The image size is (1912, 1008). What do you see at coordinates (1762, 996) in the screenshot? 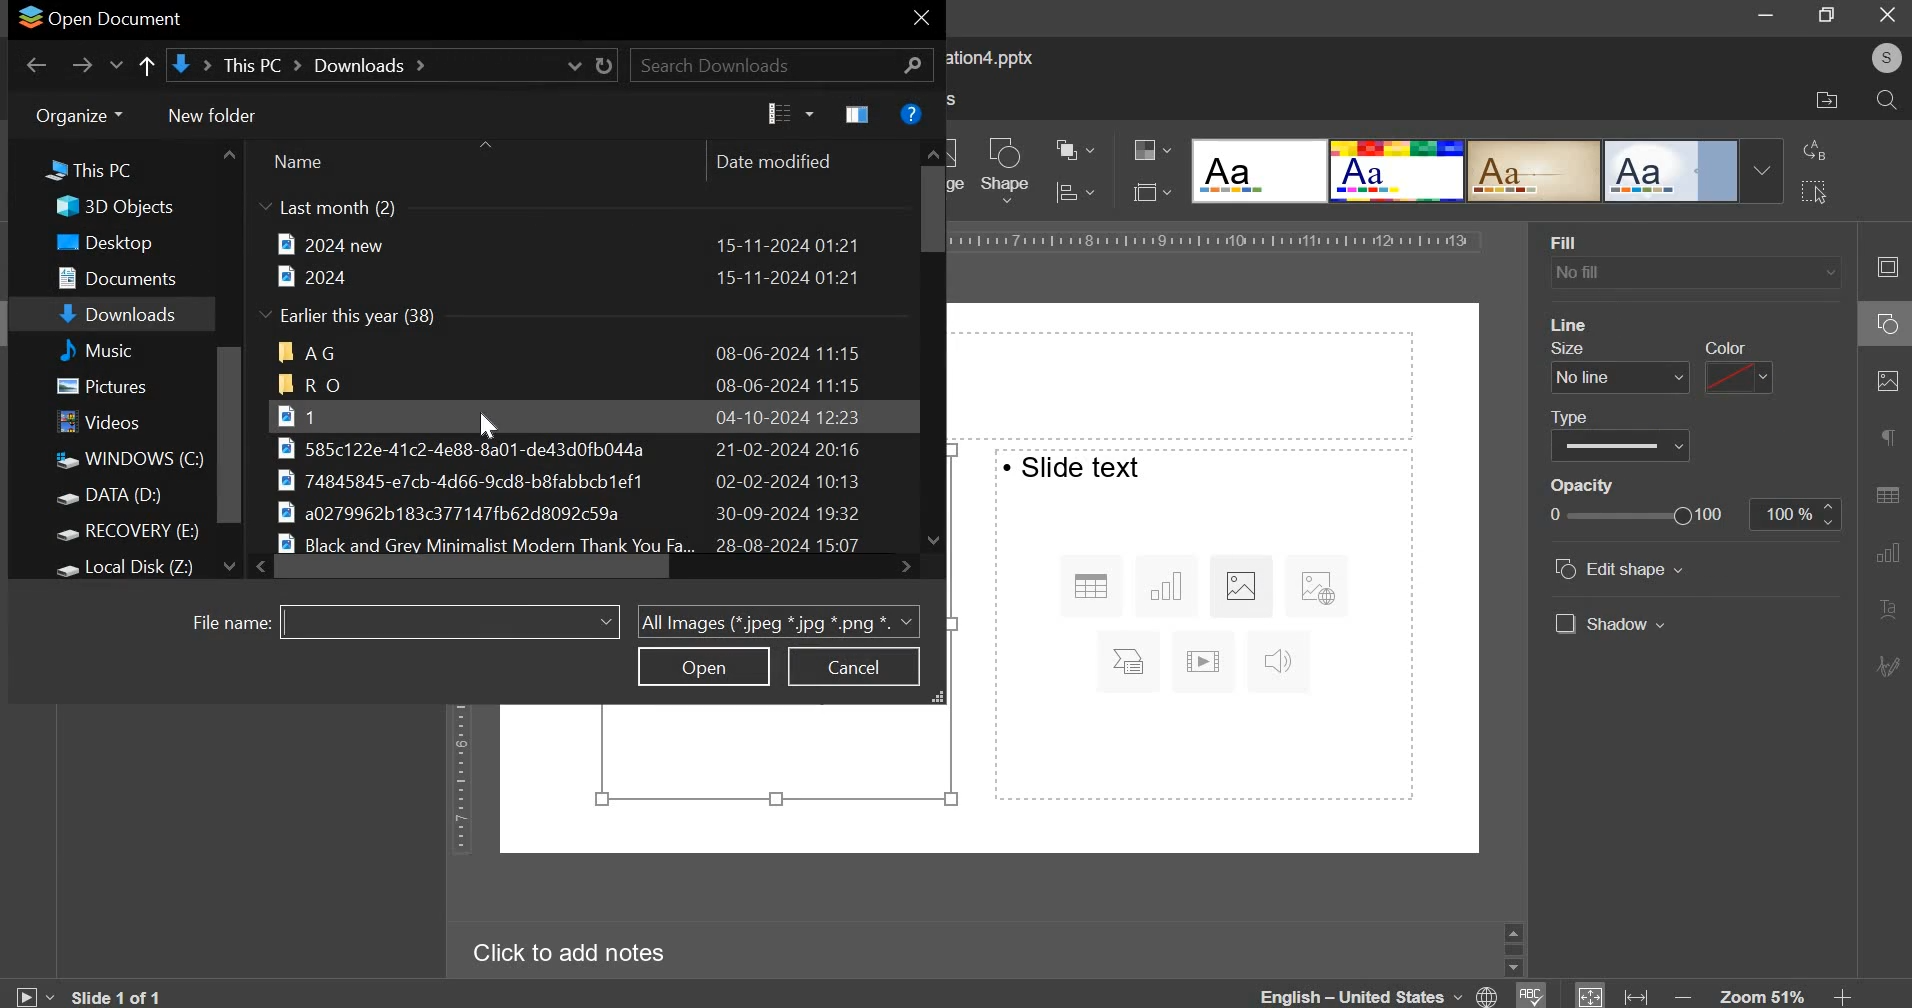
I see `zoom 51%` at bounding box center [1762, 996].